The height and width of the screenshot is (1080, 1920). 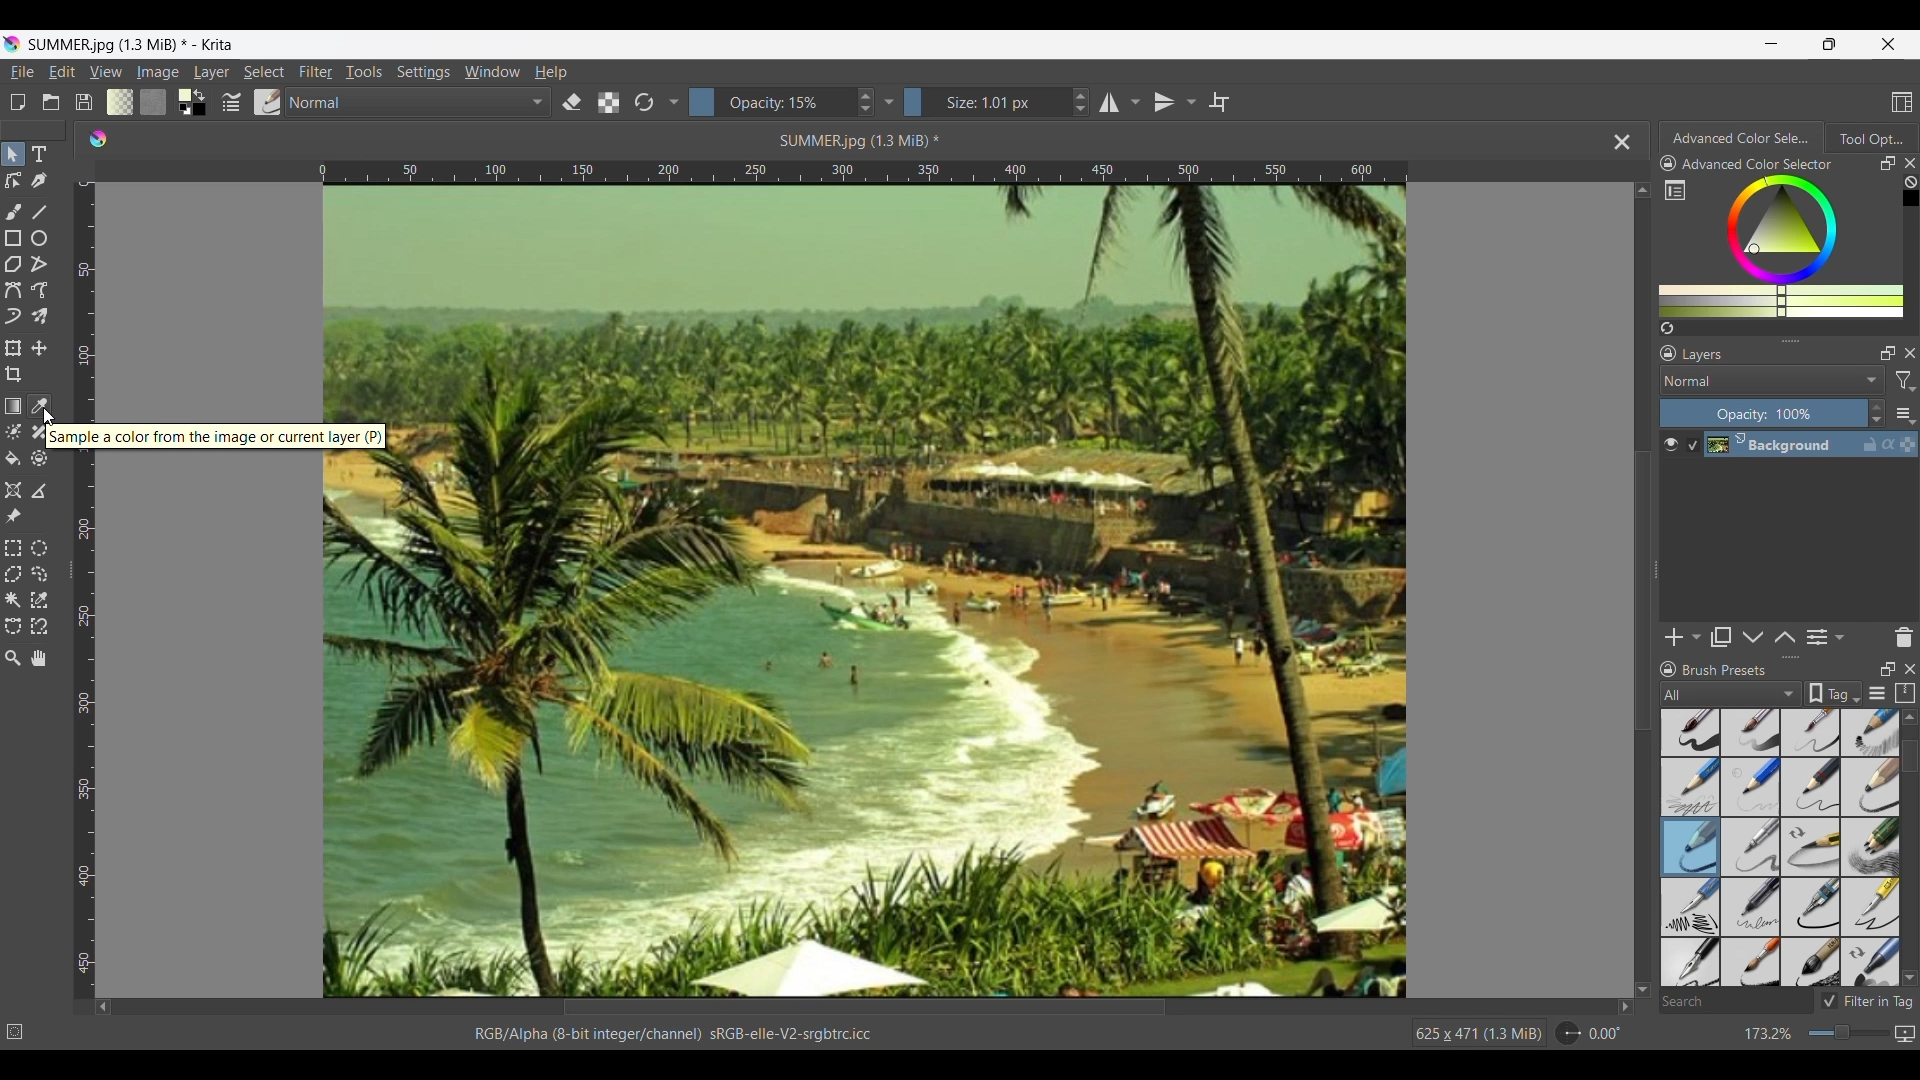 I want to click on Software logo, so click(x=97, y=139).